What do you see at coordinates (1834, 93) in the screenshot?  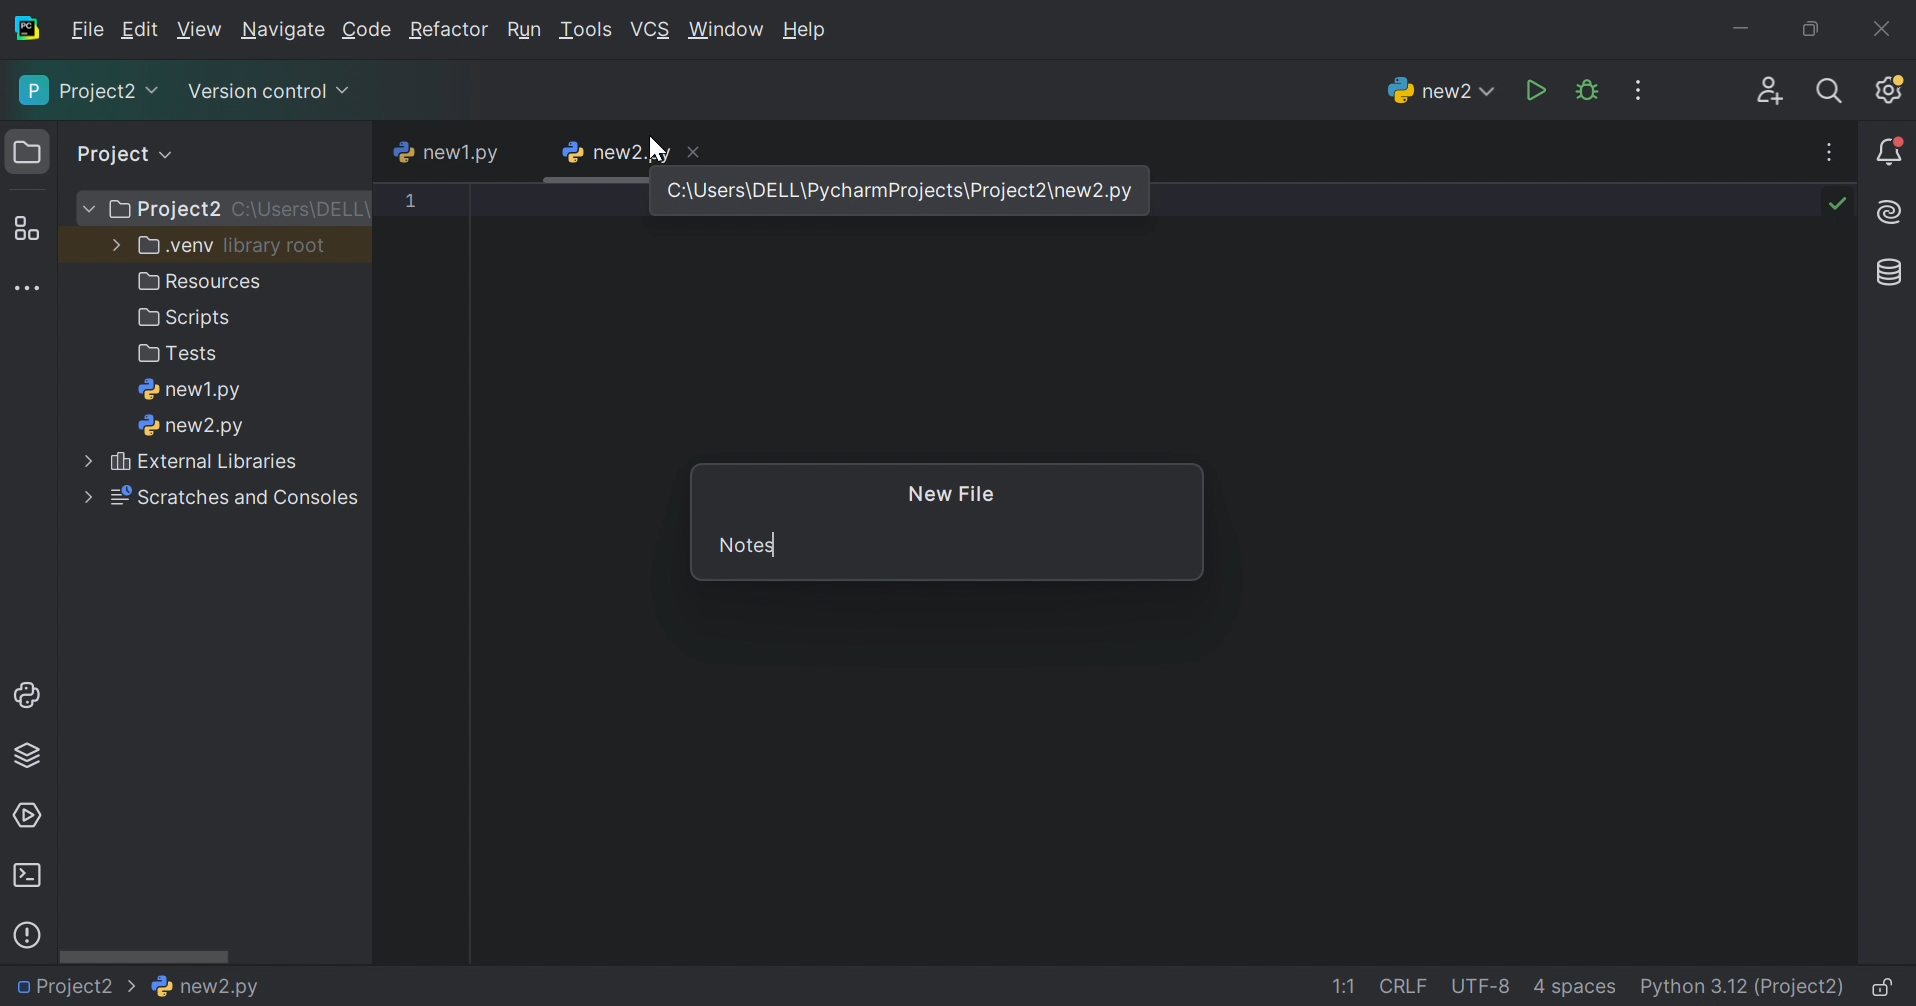 I see `Search everywhere` at bounding box center [1834, 93].